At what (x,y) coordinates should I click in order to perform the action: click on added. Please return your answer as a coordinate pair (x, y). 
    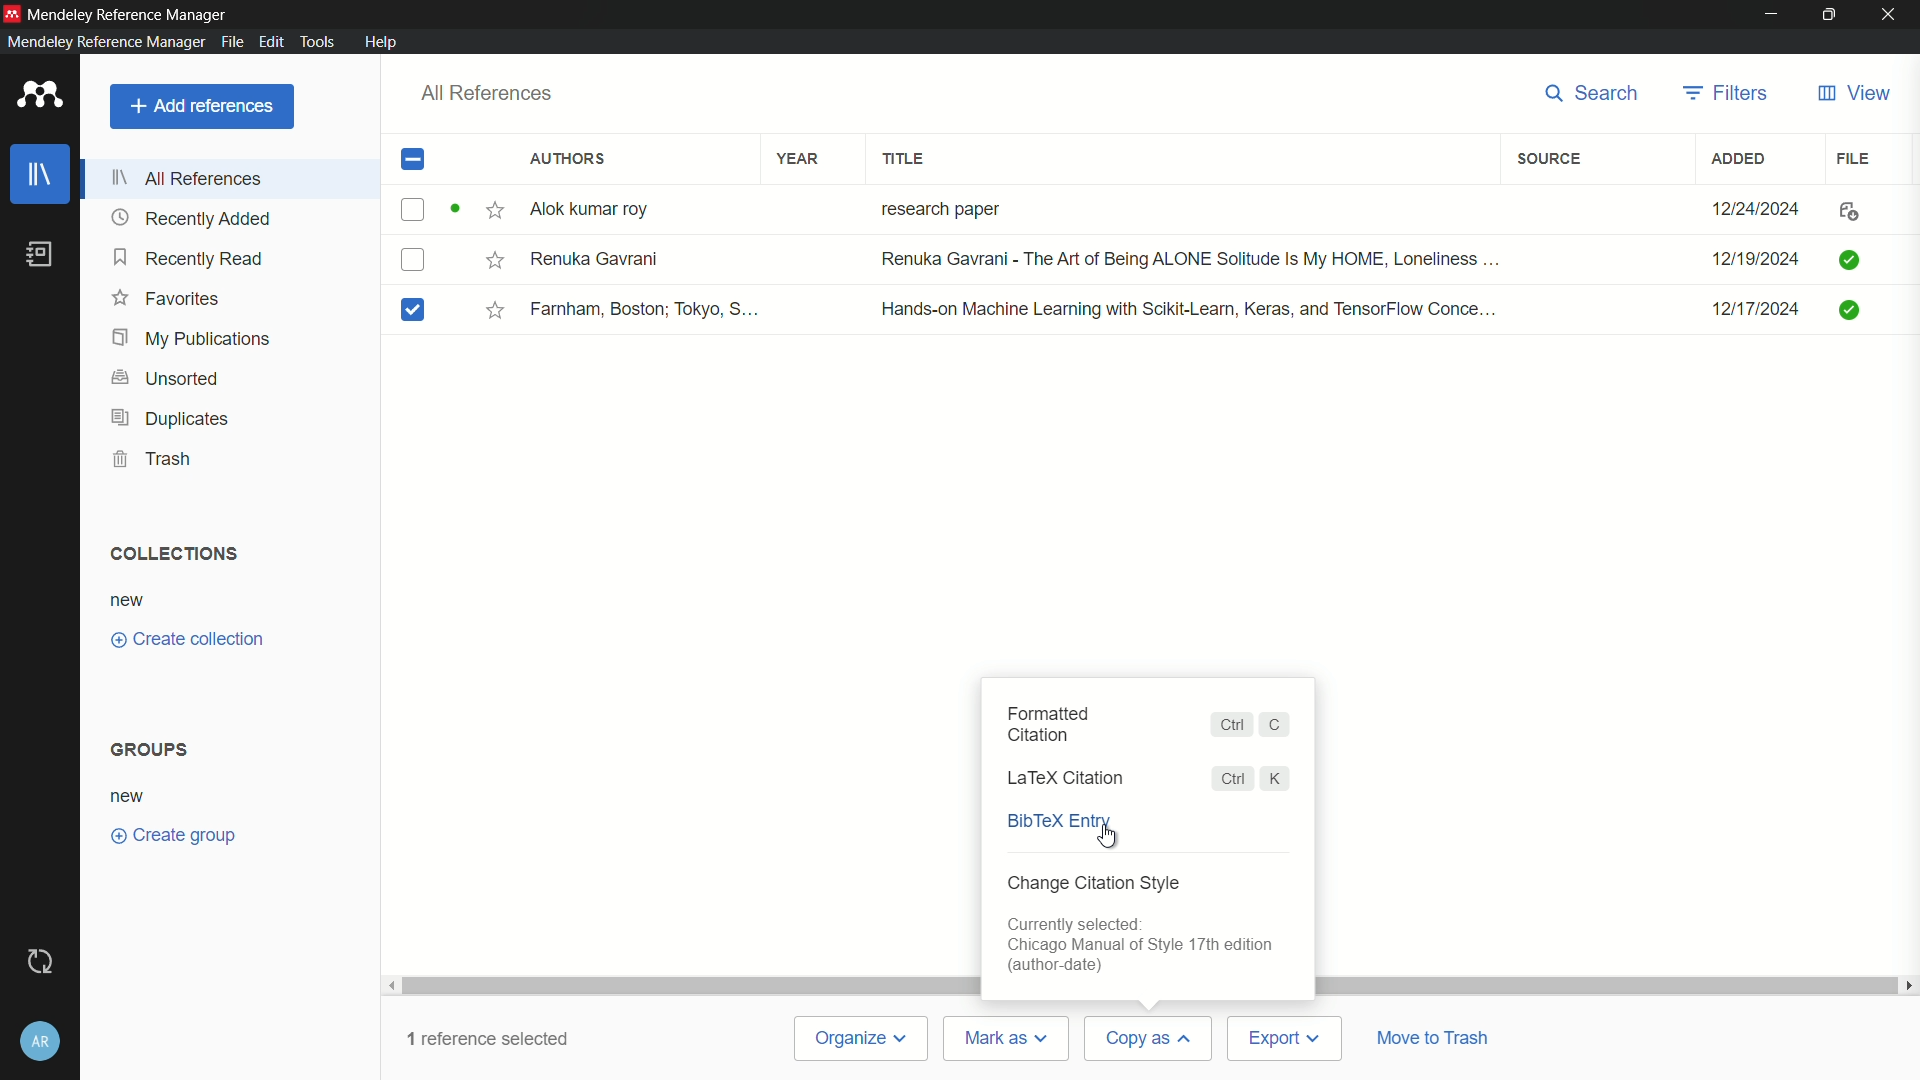
    Looking at the image, I should click on (1740, 159).